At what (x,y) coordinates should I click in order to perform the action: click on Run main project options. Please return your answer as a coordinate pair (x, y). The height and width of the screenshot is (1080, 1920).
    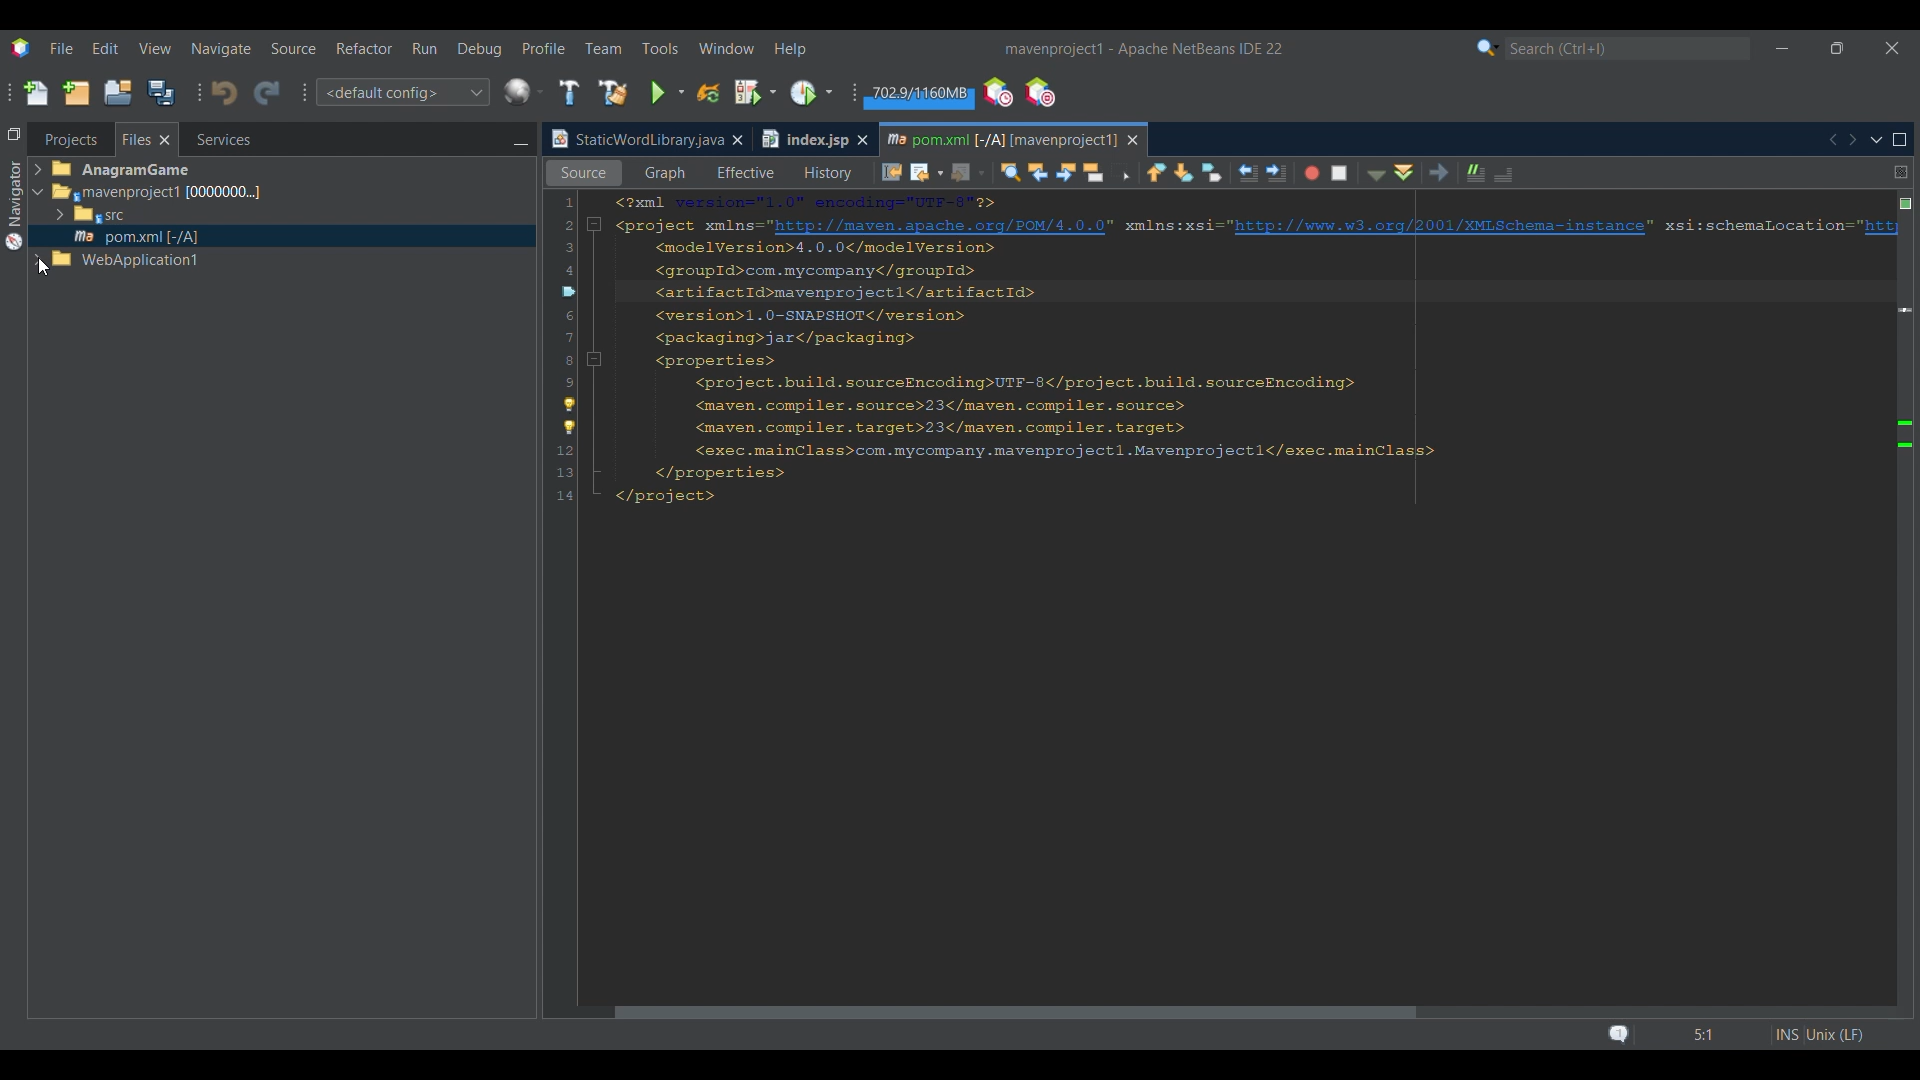
    Looking at the image, I should click on (668, 93).